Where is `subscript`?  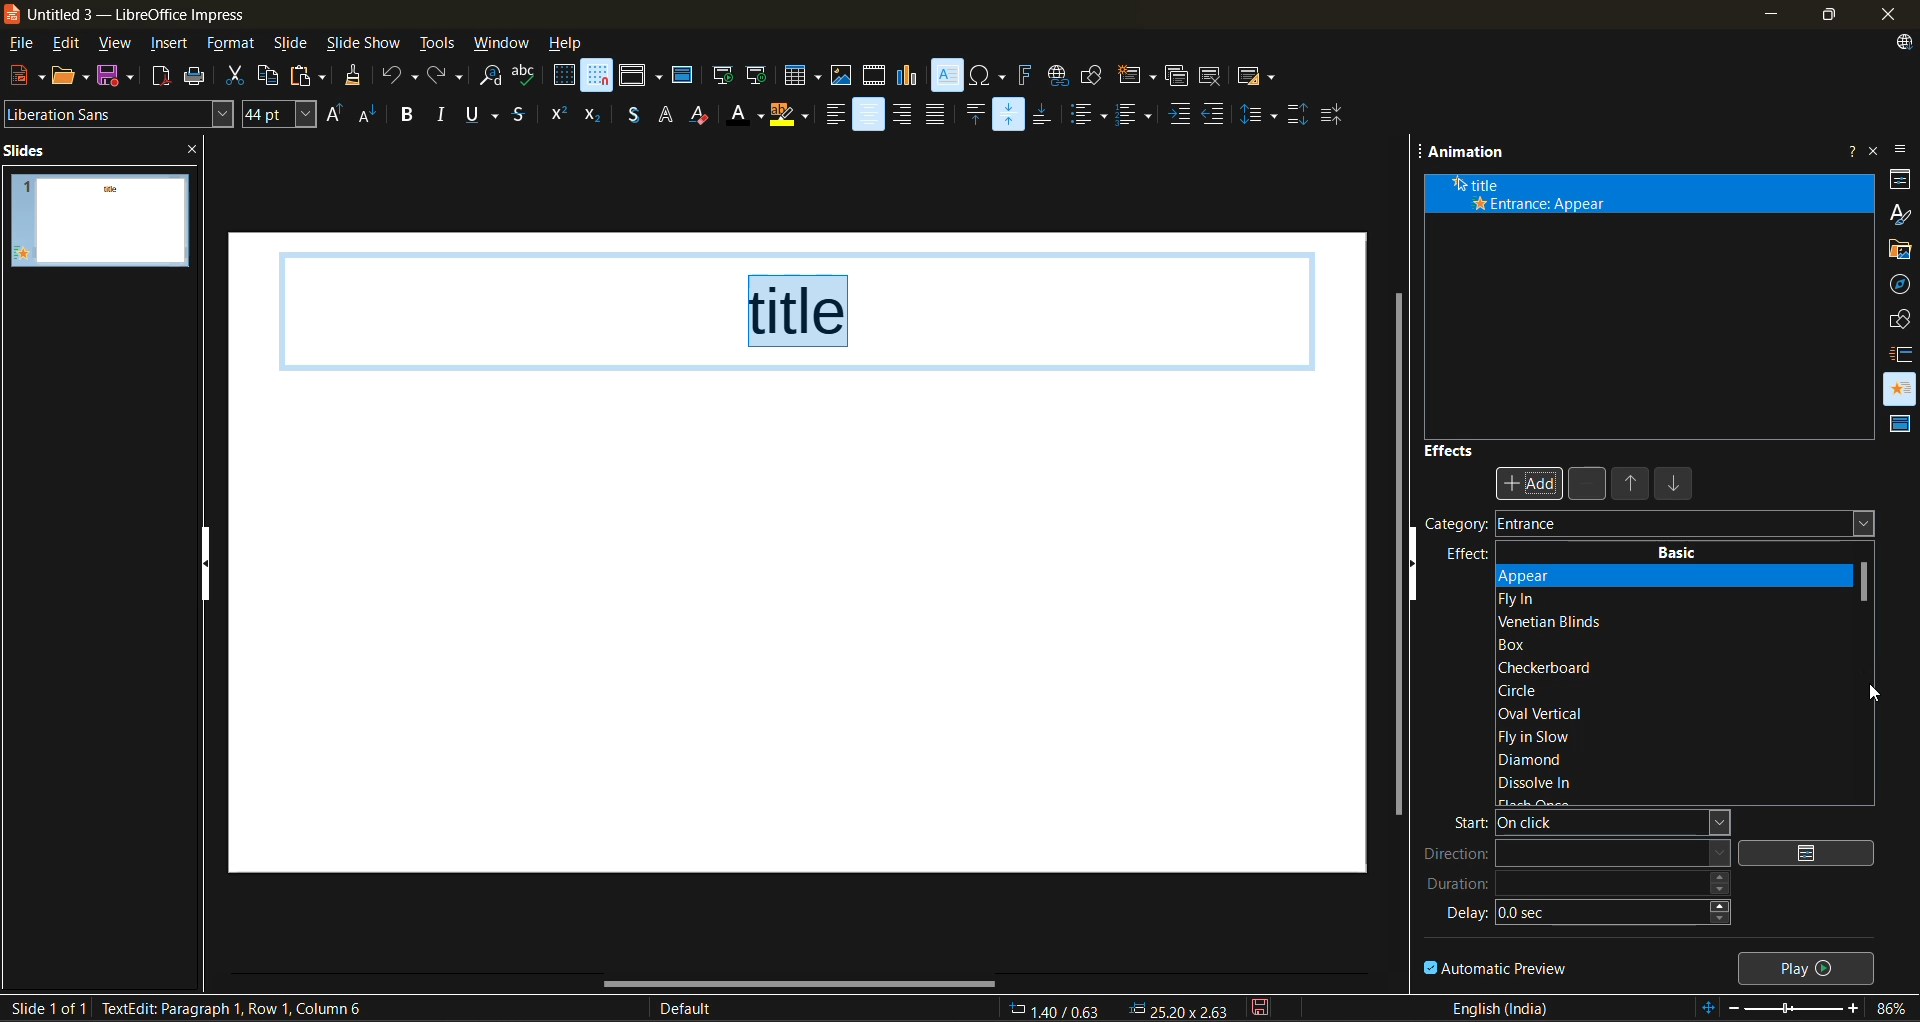
subscript is located at coordinates (592, 117).